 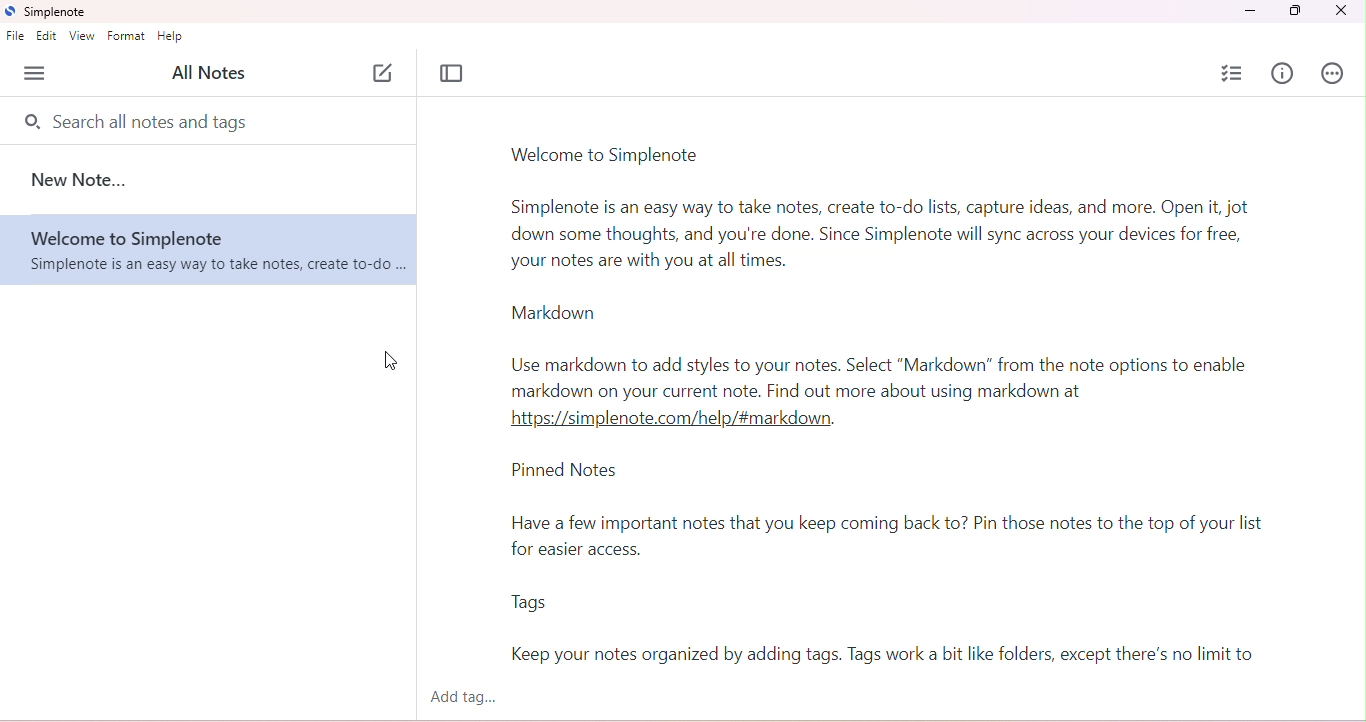 What do you see at coordinates (552, 312) in the screenshot?
I see `markdown` at bounding box center [552, 312].